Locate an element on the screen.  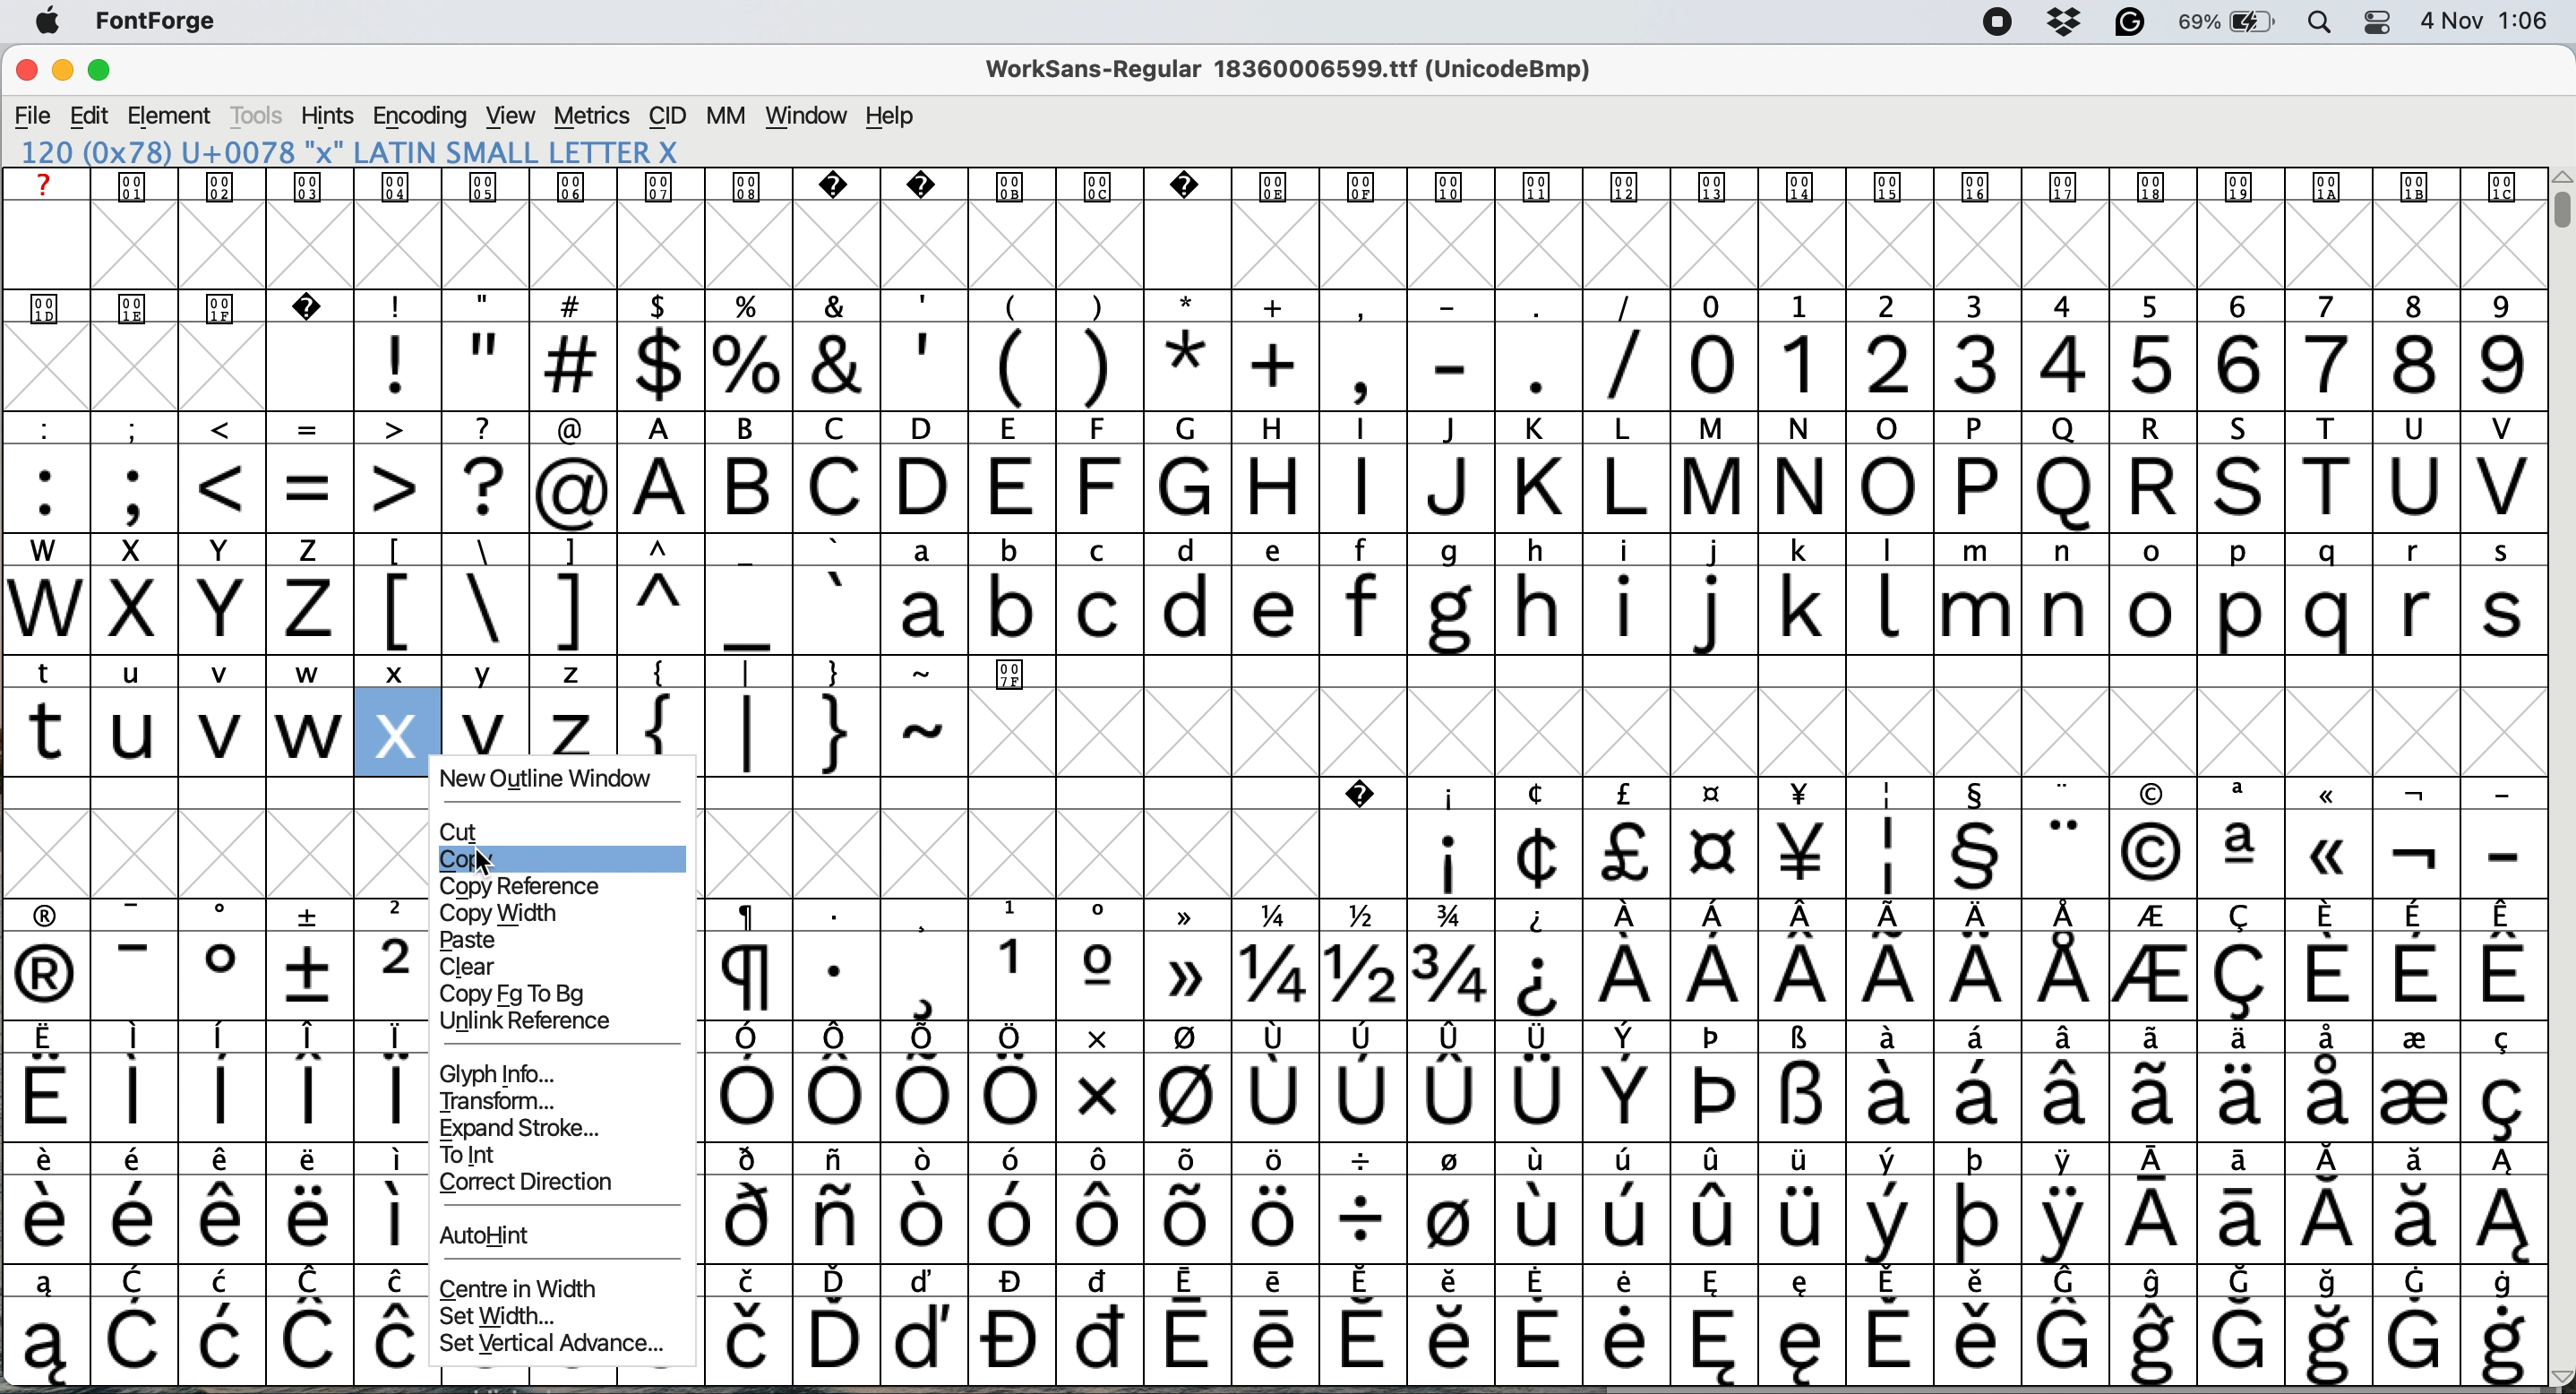
new outline window is located at coordinates (555, 780).